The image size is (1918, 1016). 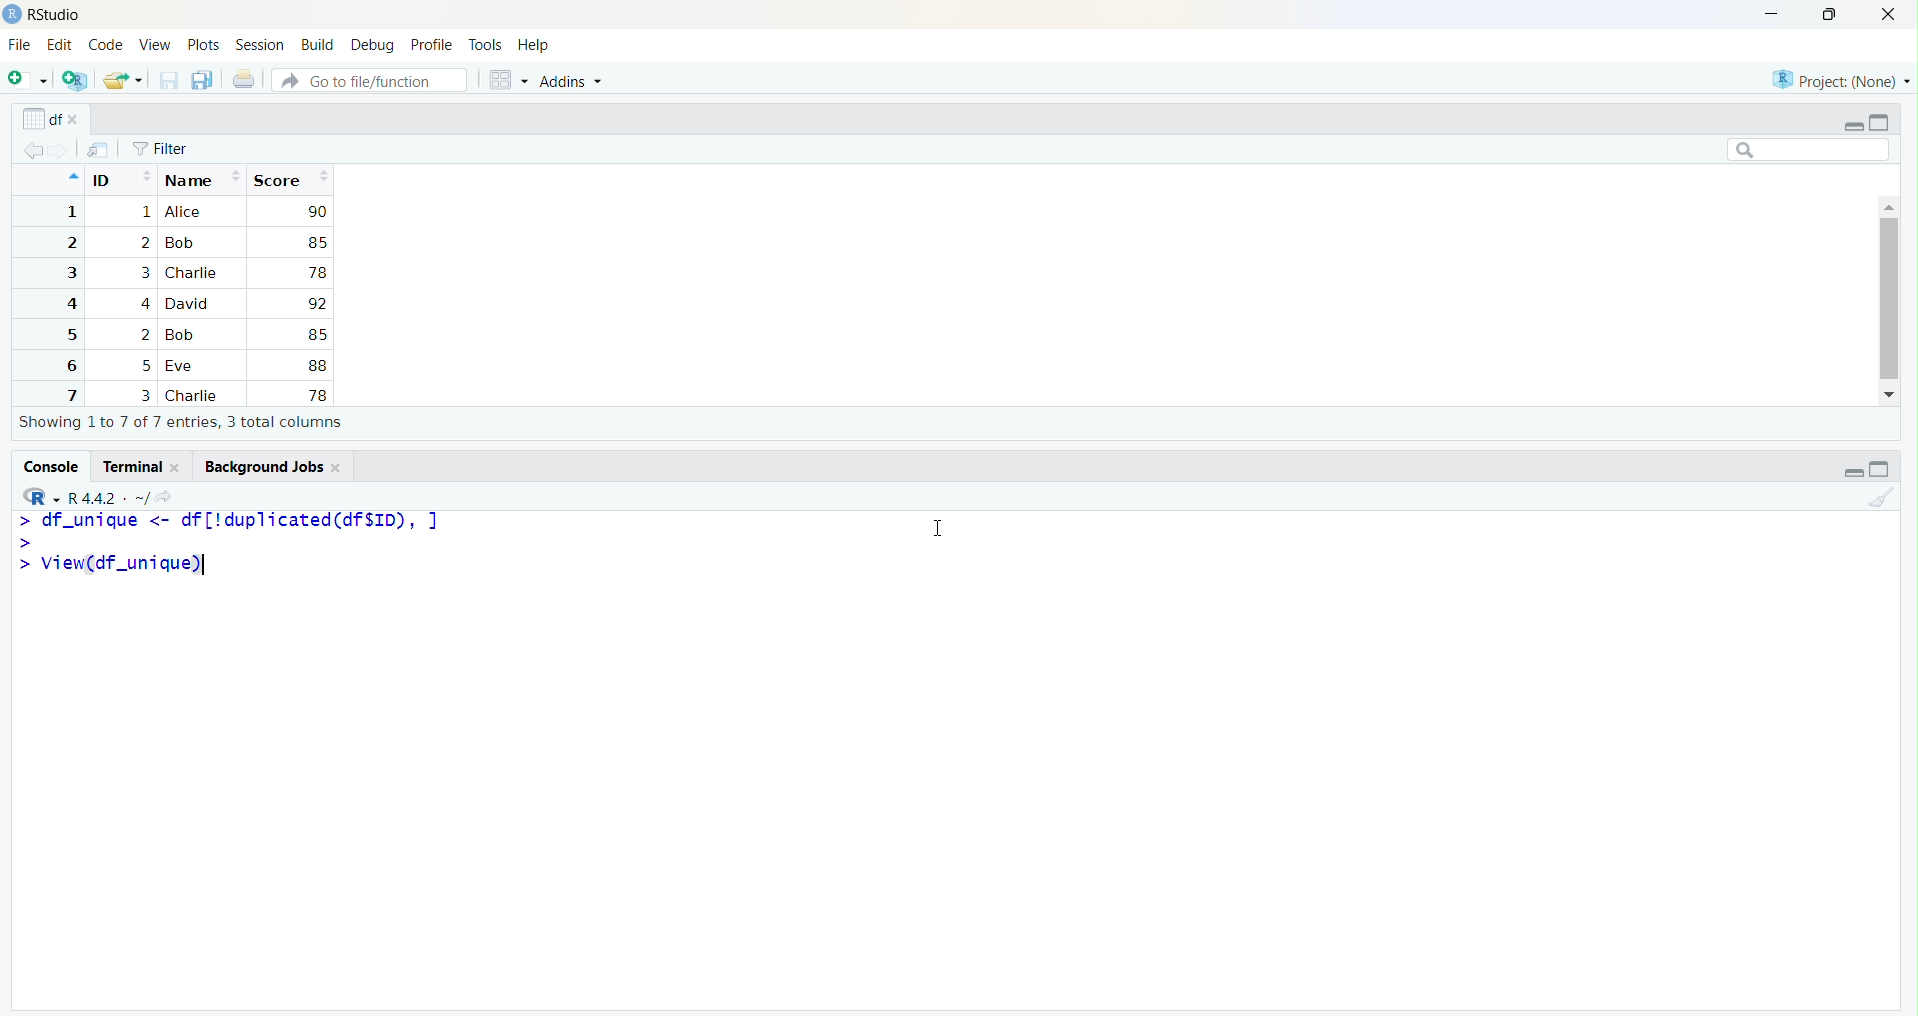 I want to click on maximize, so click(x=1880, y=469).